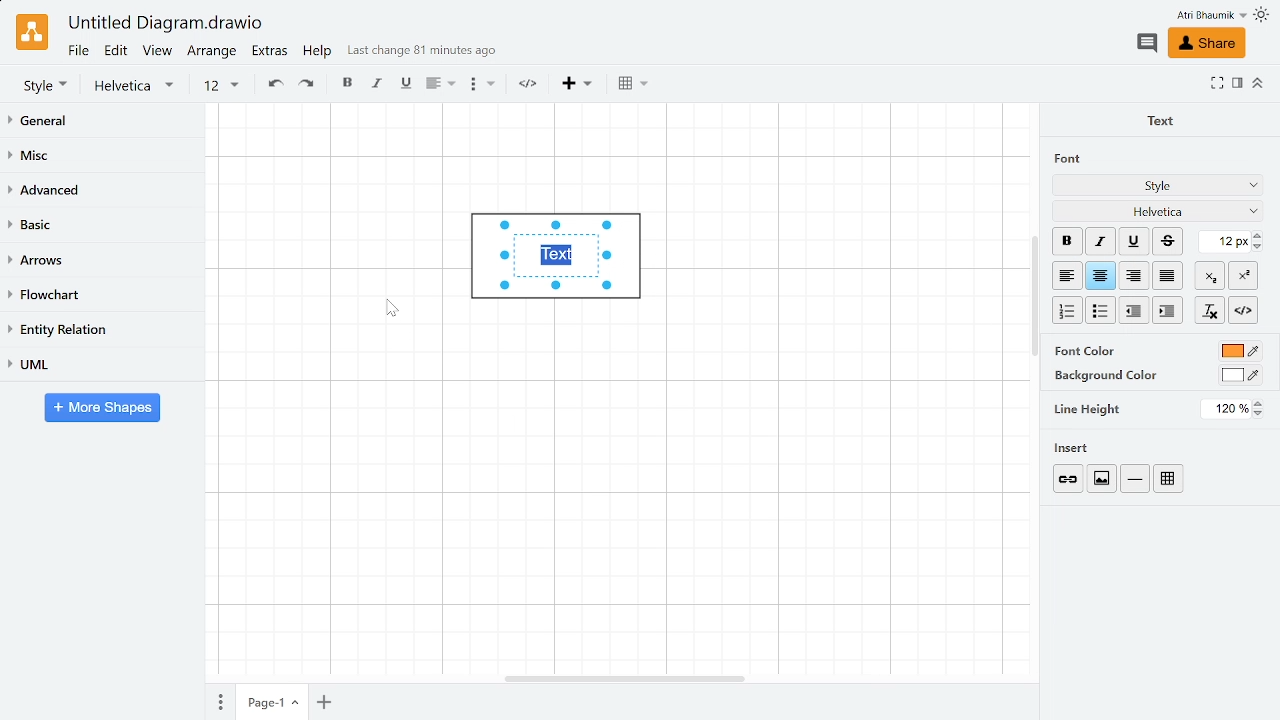 This screenshot has height=720, width=1280. Describe the element at coordinates (1067, 158) in the screenshot. I see `font` at that location.